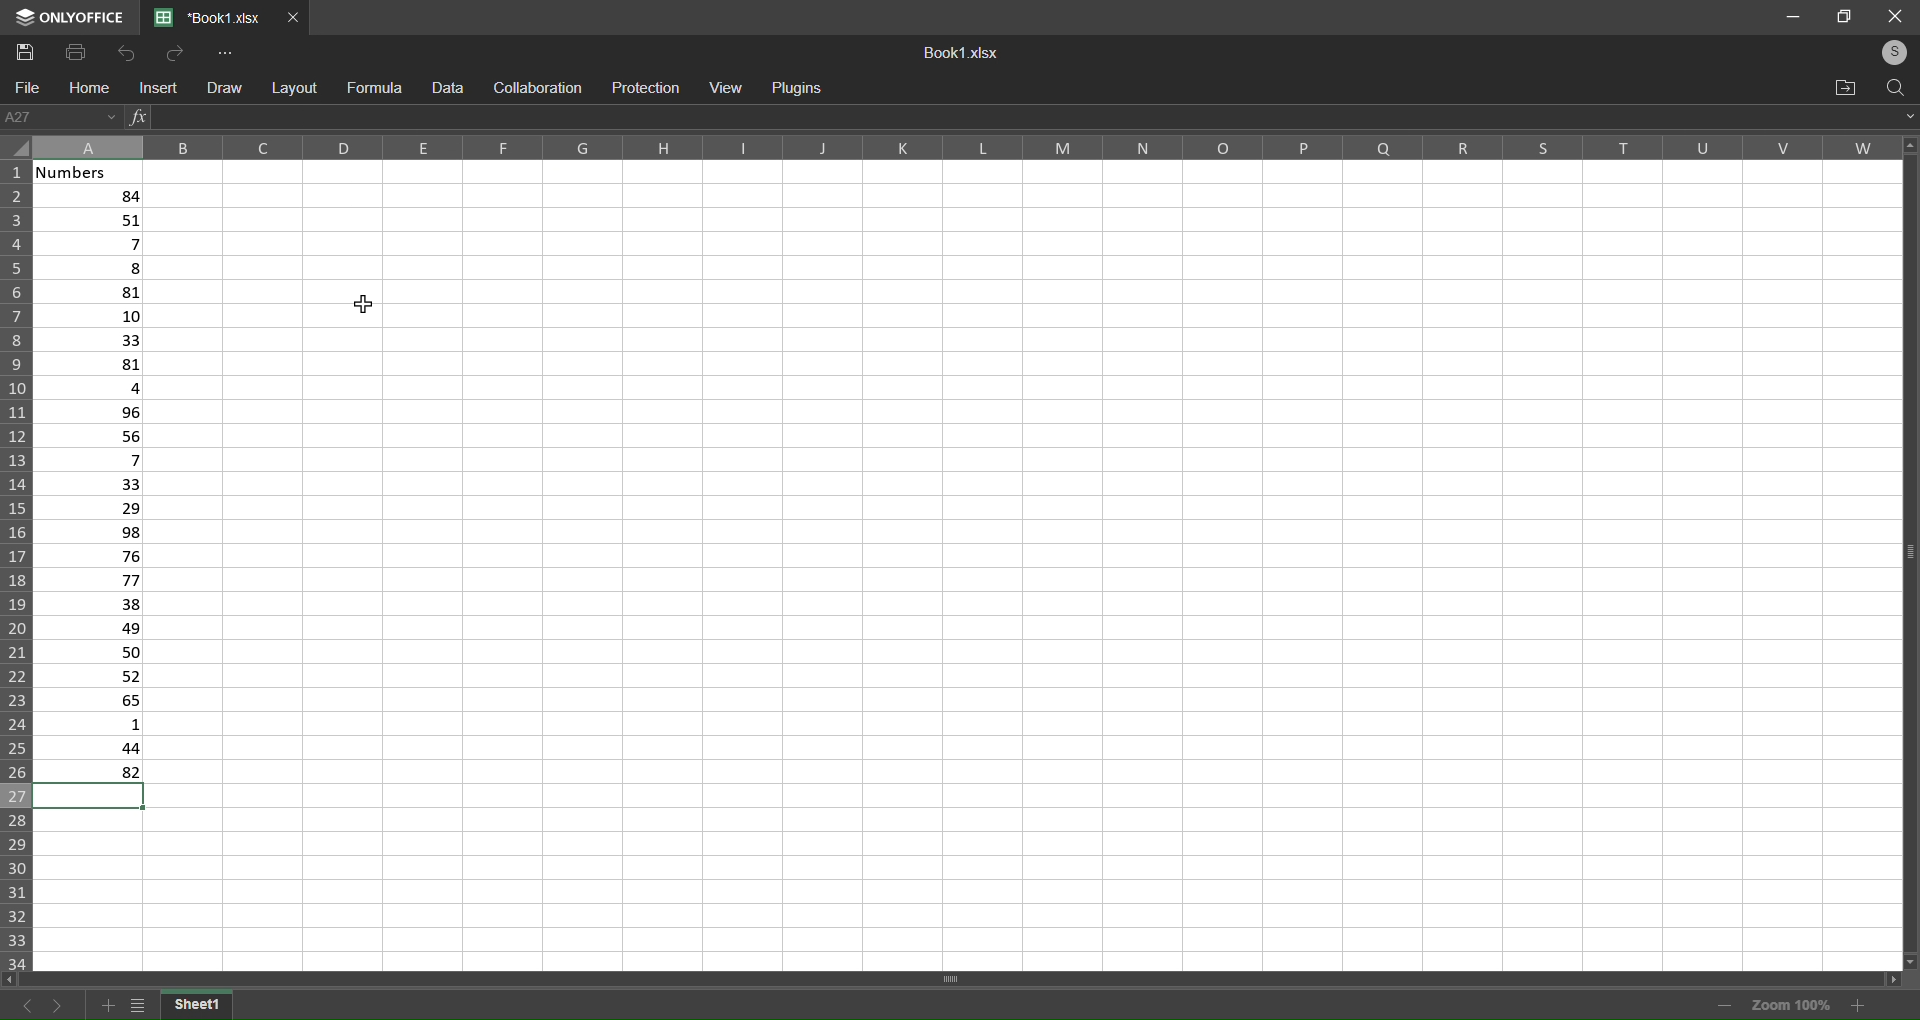  I want to click on home, so click(88, 86).